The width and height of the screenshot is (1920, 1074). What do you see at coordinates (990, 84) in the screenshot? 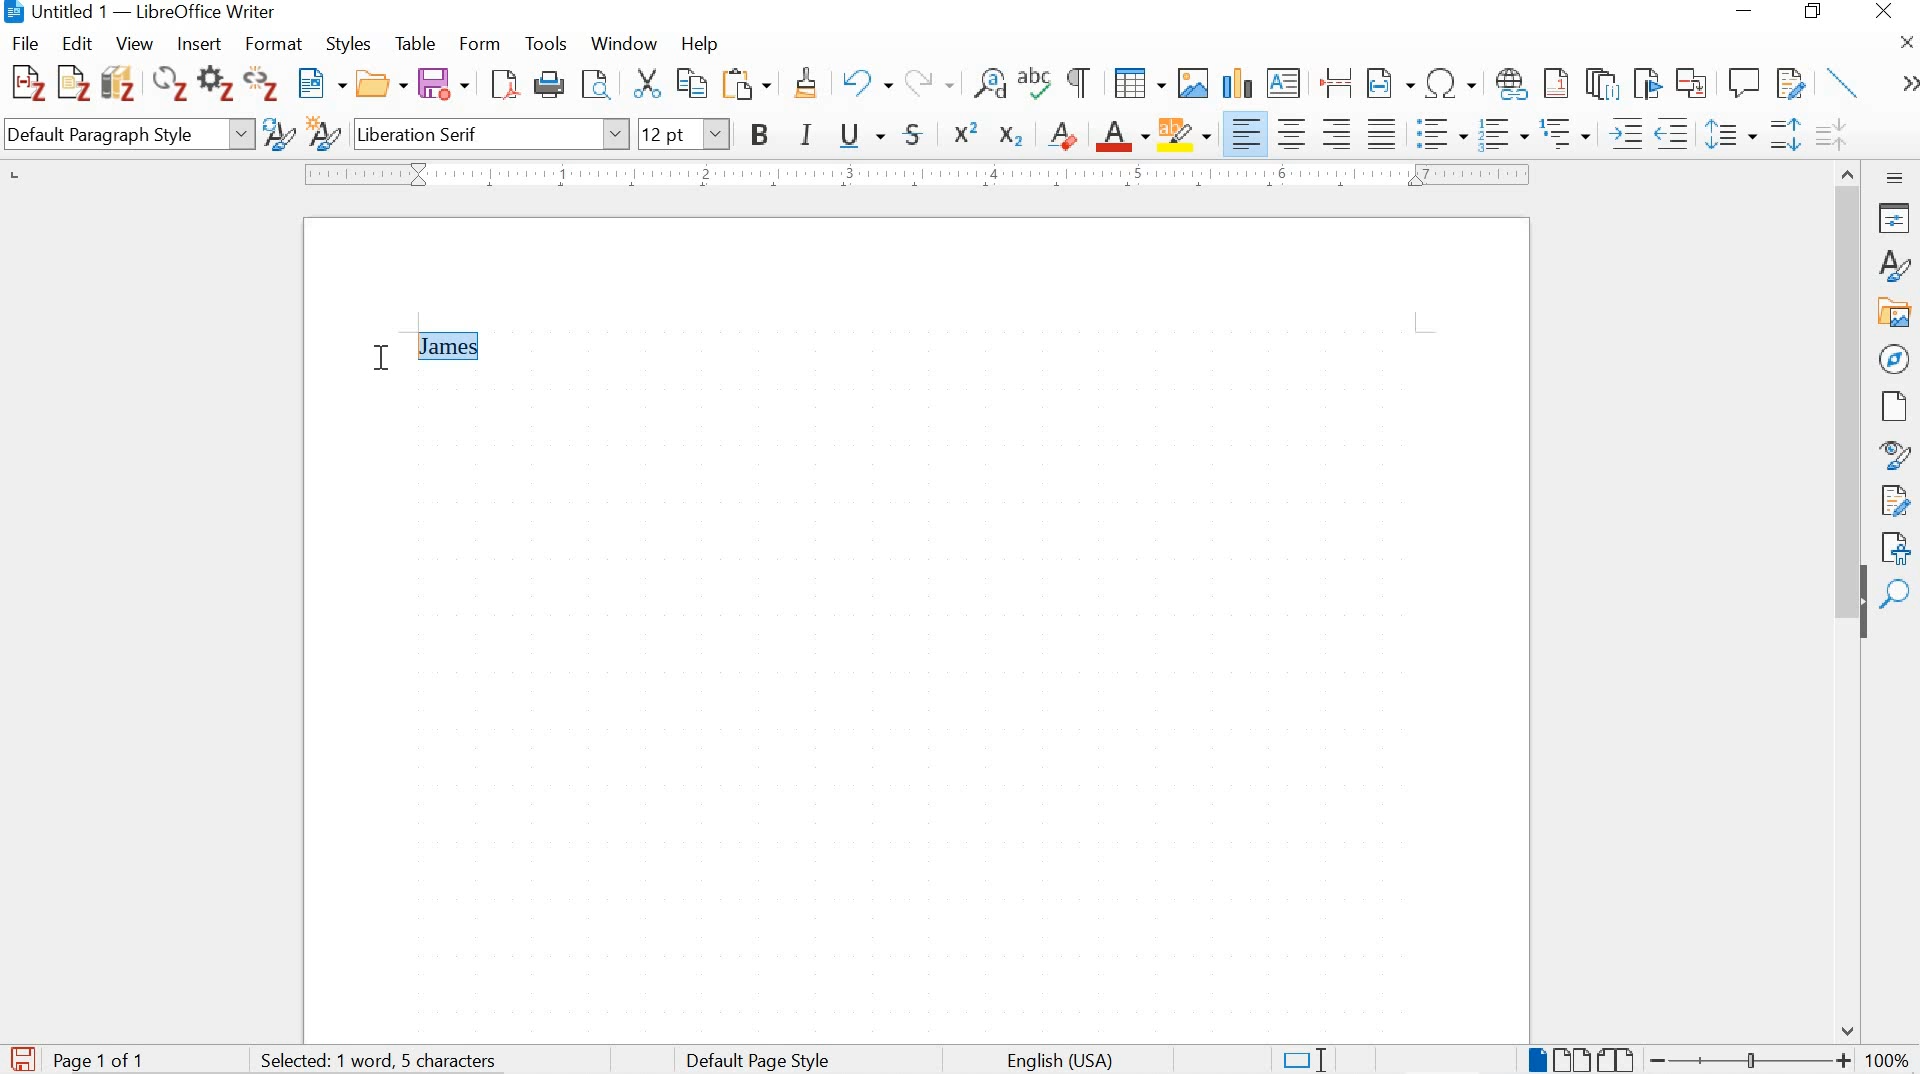
I see `find and replace` at bounding box center [990, 84].